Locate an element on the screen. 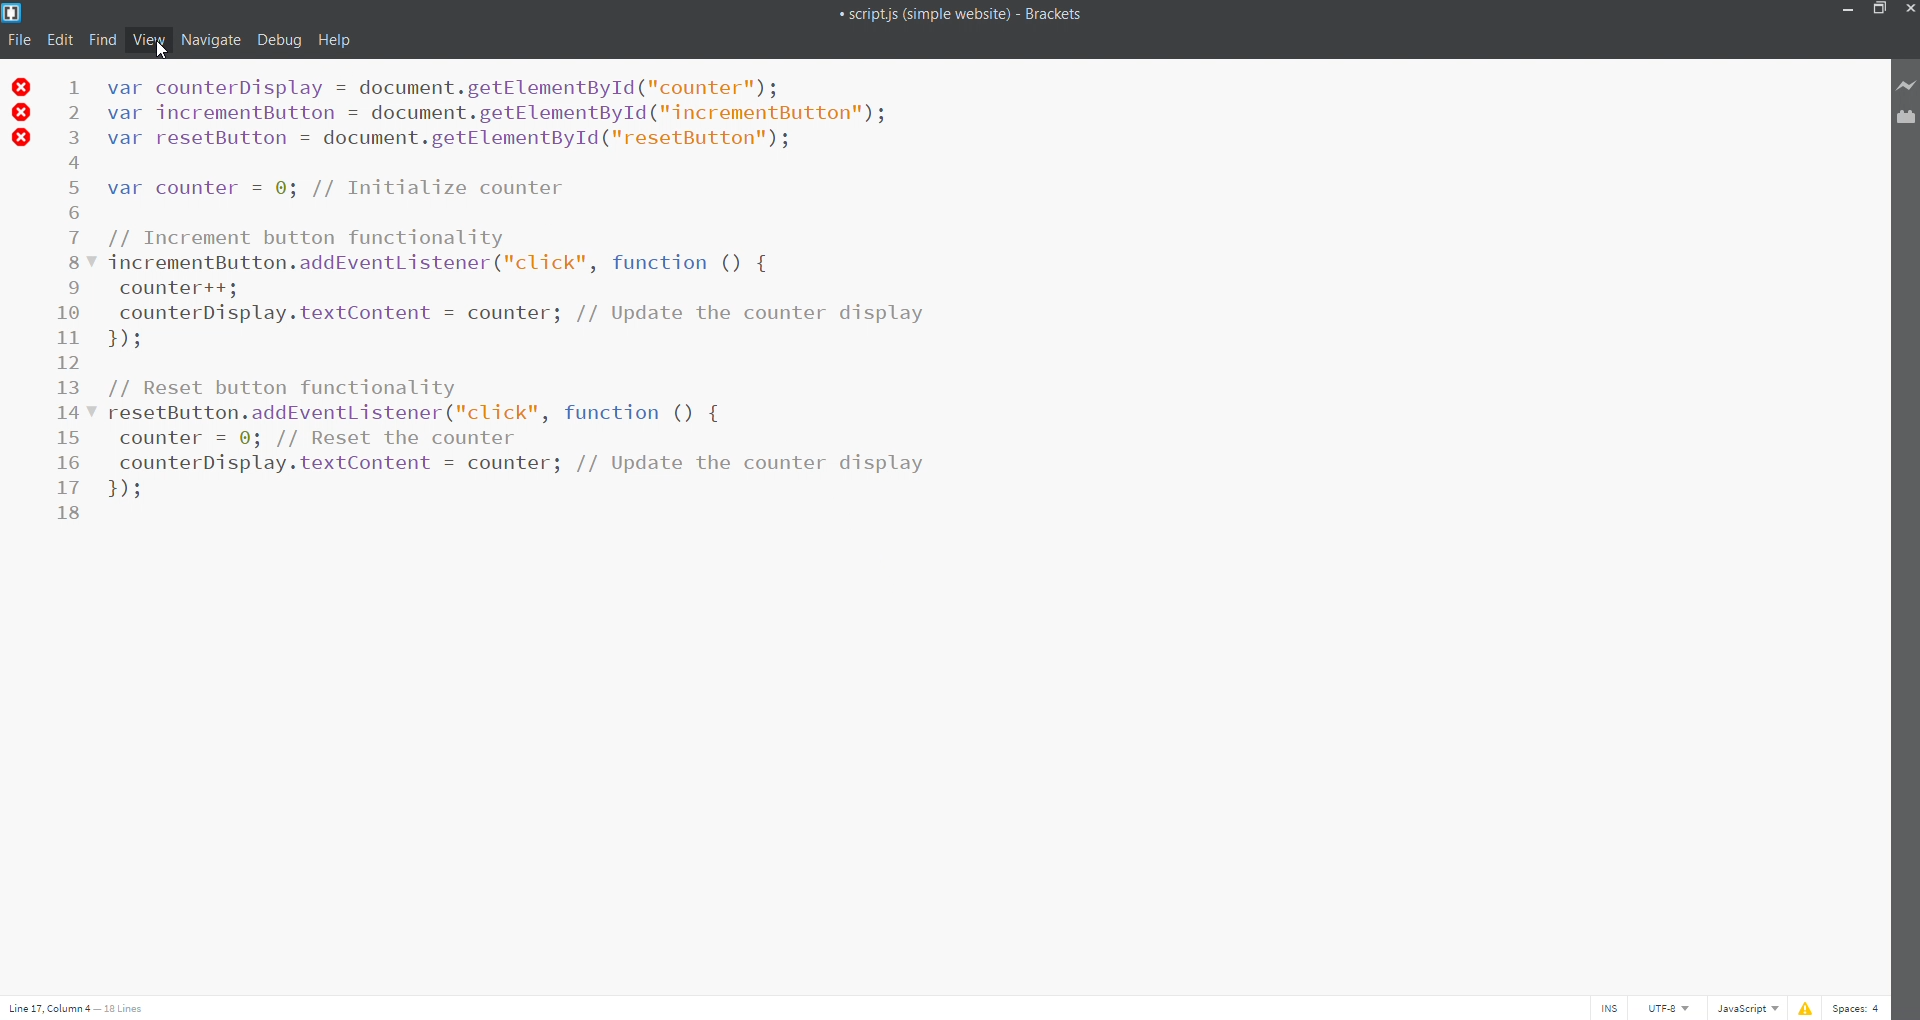 This screenshot has width=1920, height=1020. minimize is located at coordinates (1852, 11).